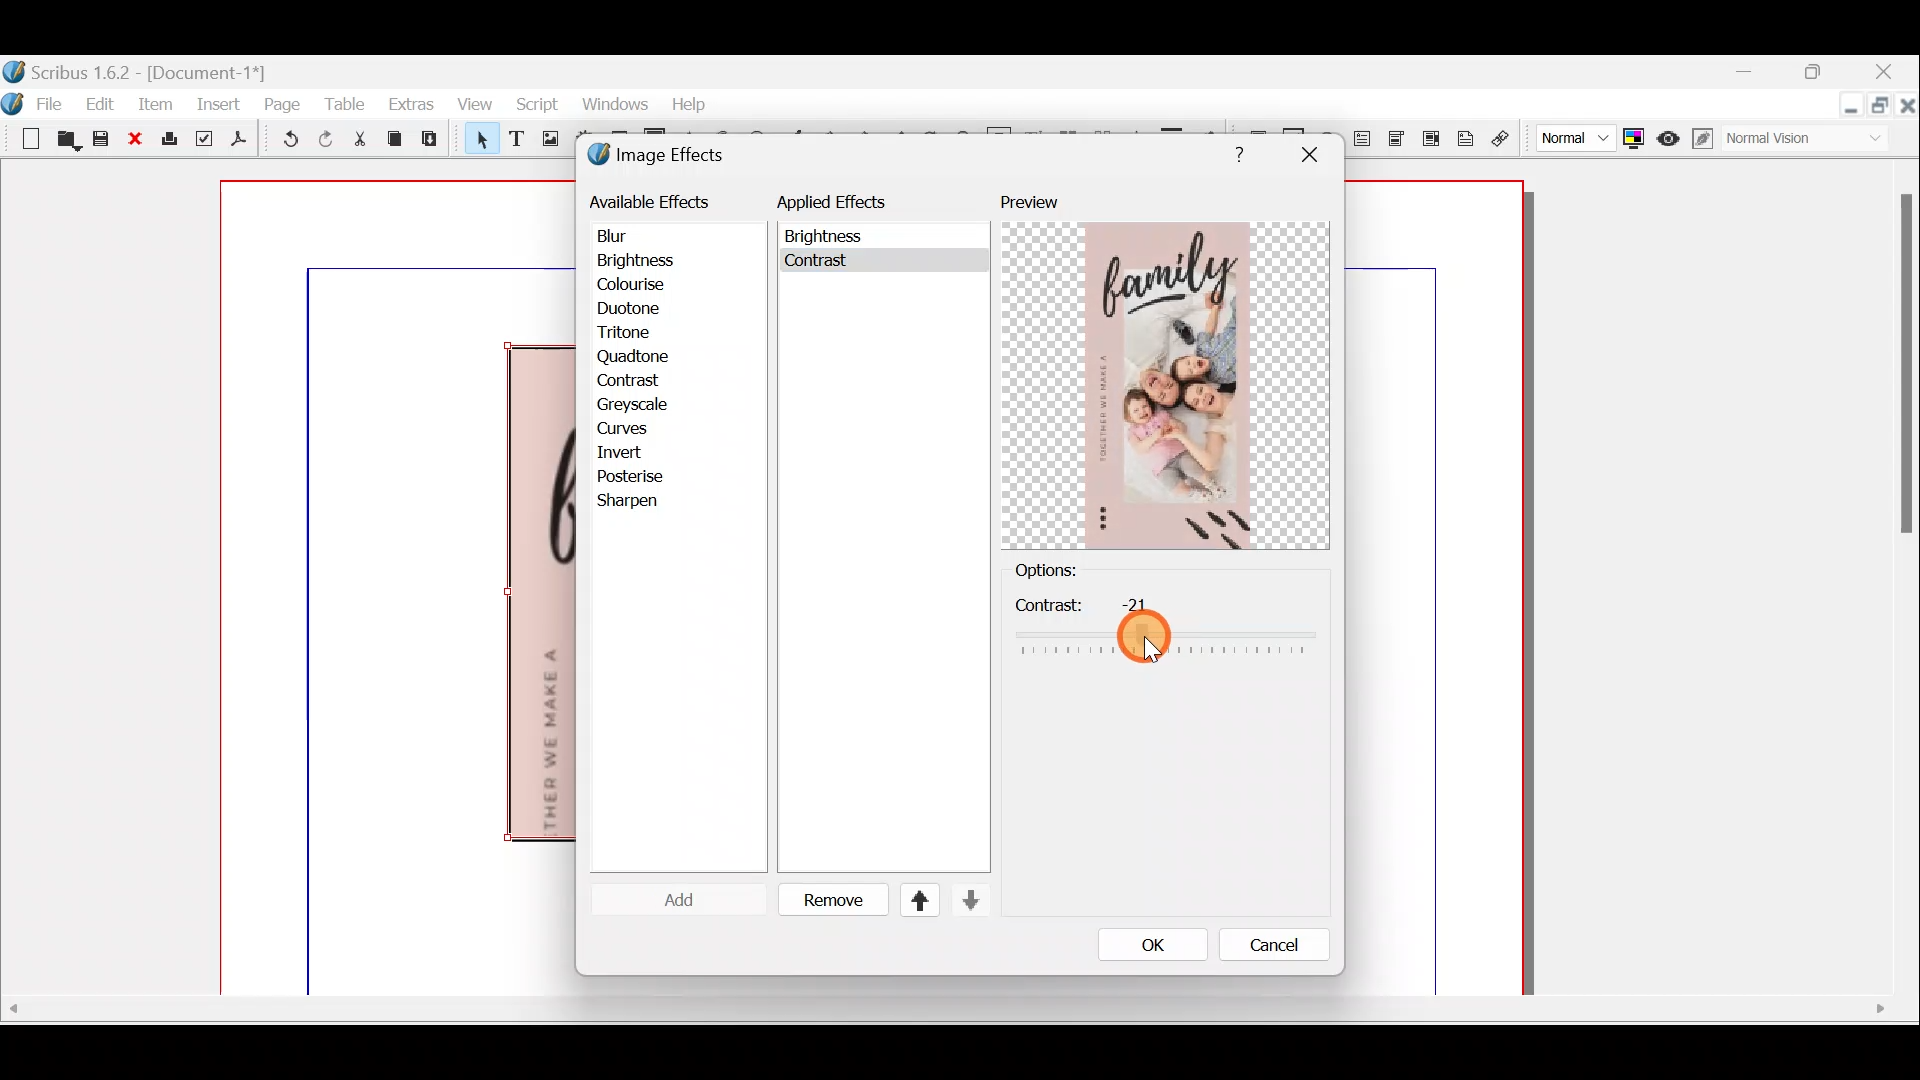  What do you see at coordinates (653, 200) in the screenshot?
I see `Available effects` at bounding box center [653, 200].